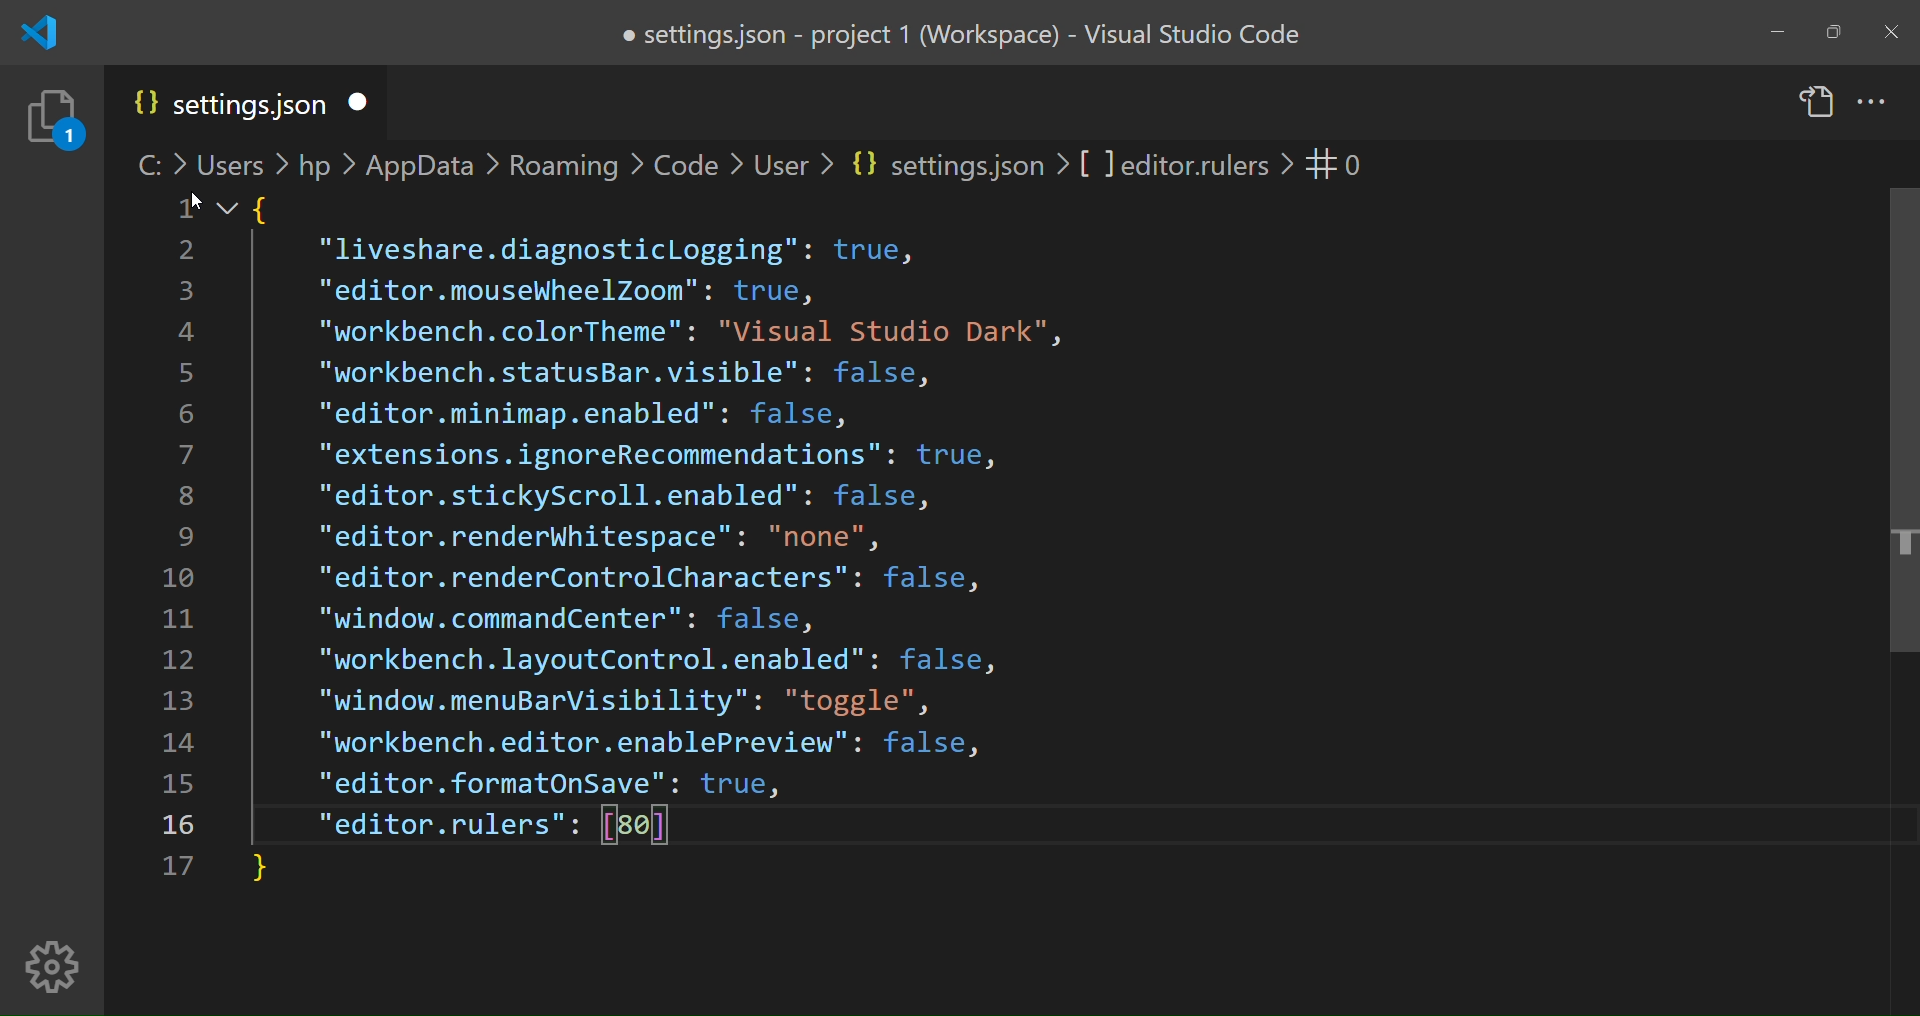 This screenshot has width=1920, height=1016. What do you see at coordinates (226, 105) in the screenshot?
I see `setting file` at bounding box center [226, 105].